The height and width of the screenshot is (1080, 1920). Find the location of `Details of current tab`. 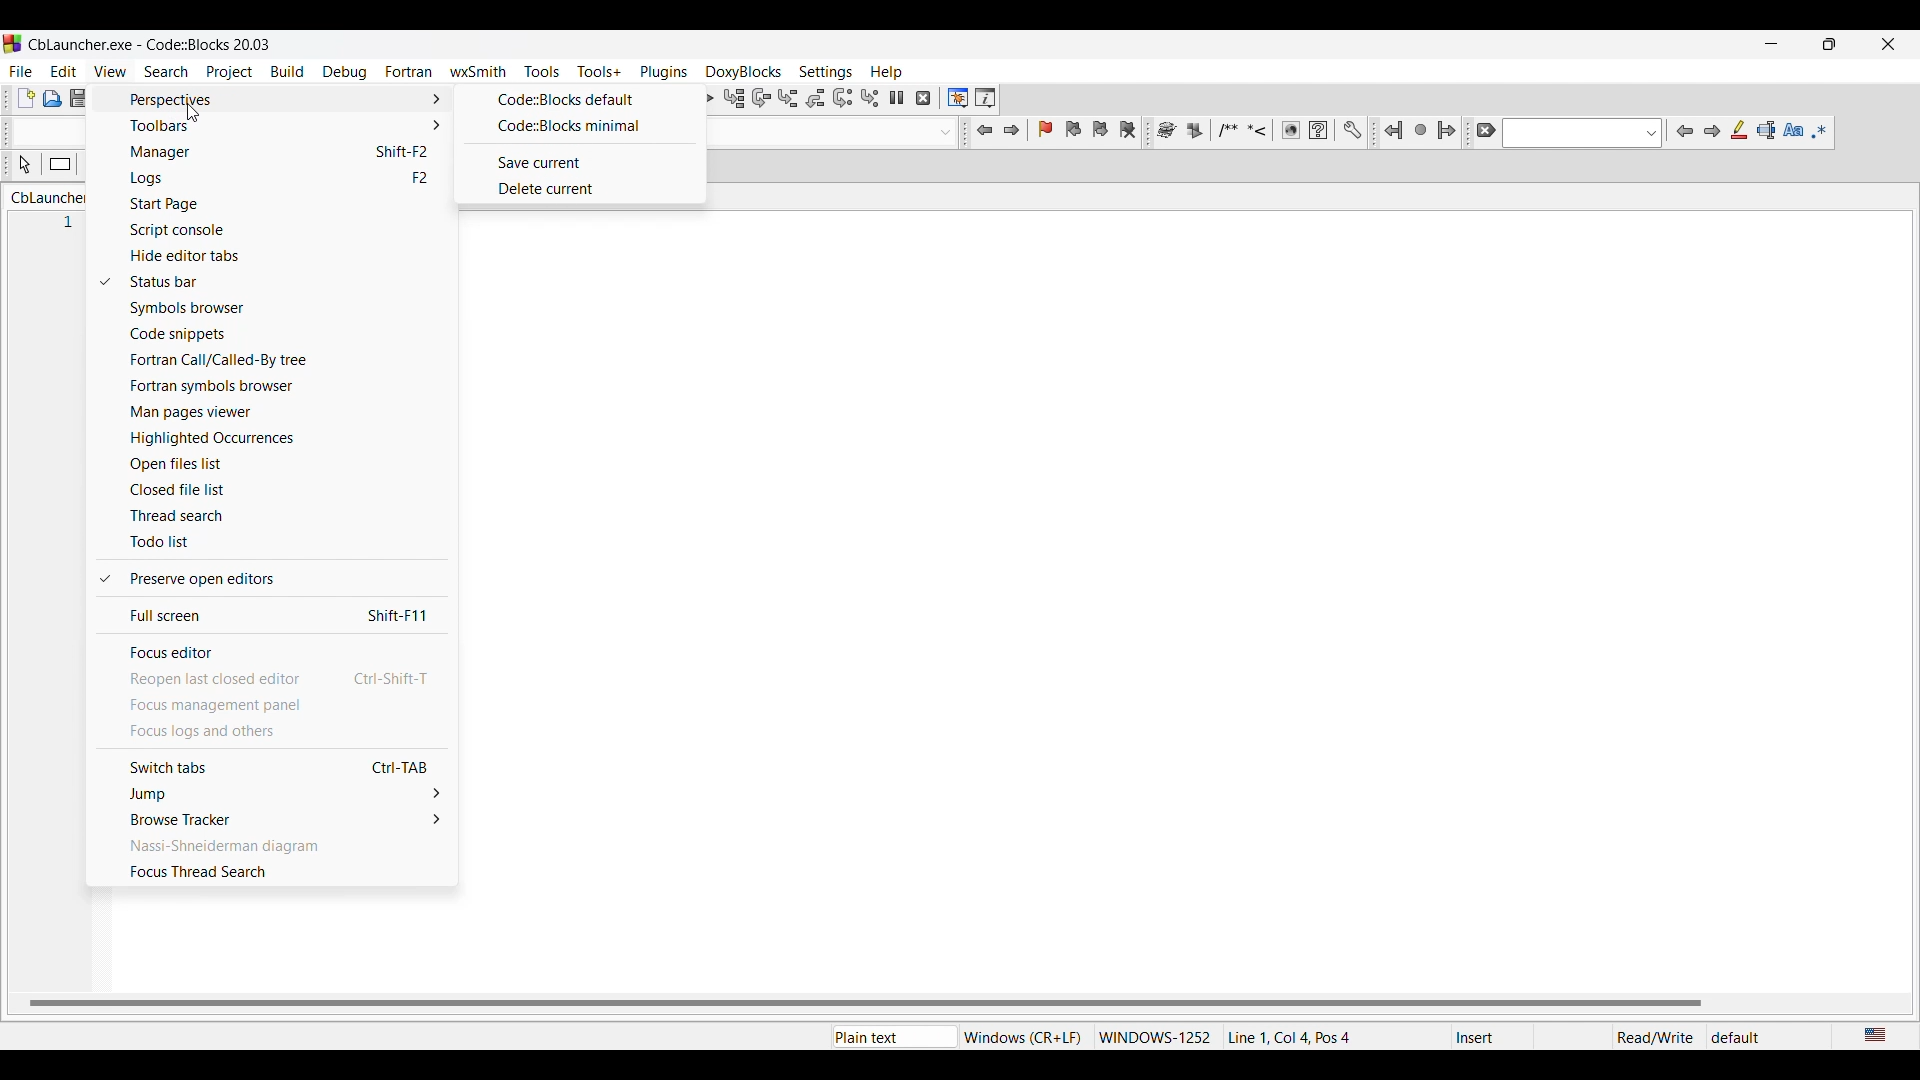

Details of current tab is located at coordinates (1301, 1036).